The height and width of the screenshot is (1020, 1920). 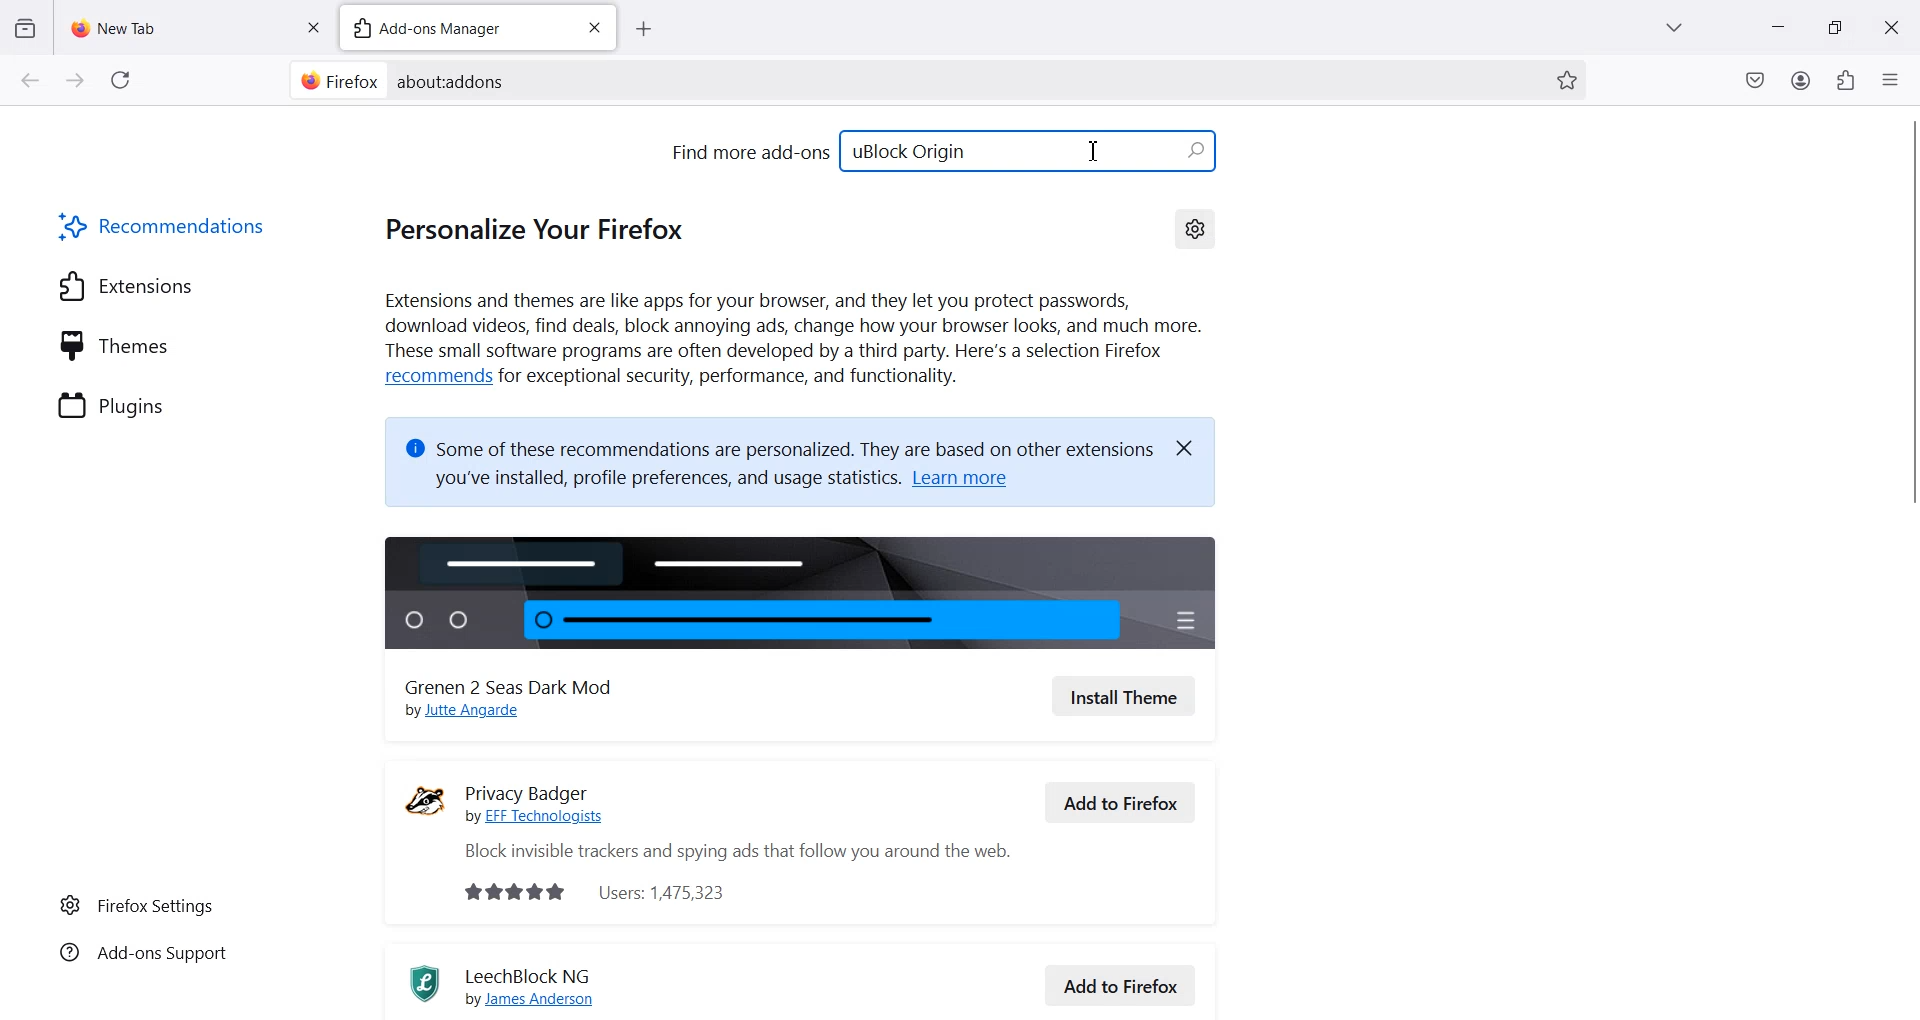 I want to click on Add-ons Managers, so click(x=451, y=27).